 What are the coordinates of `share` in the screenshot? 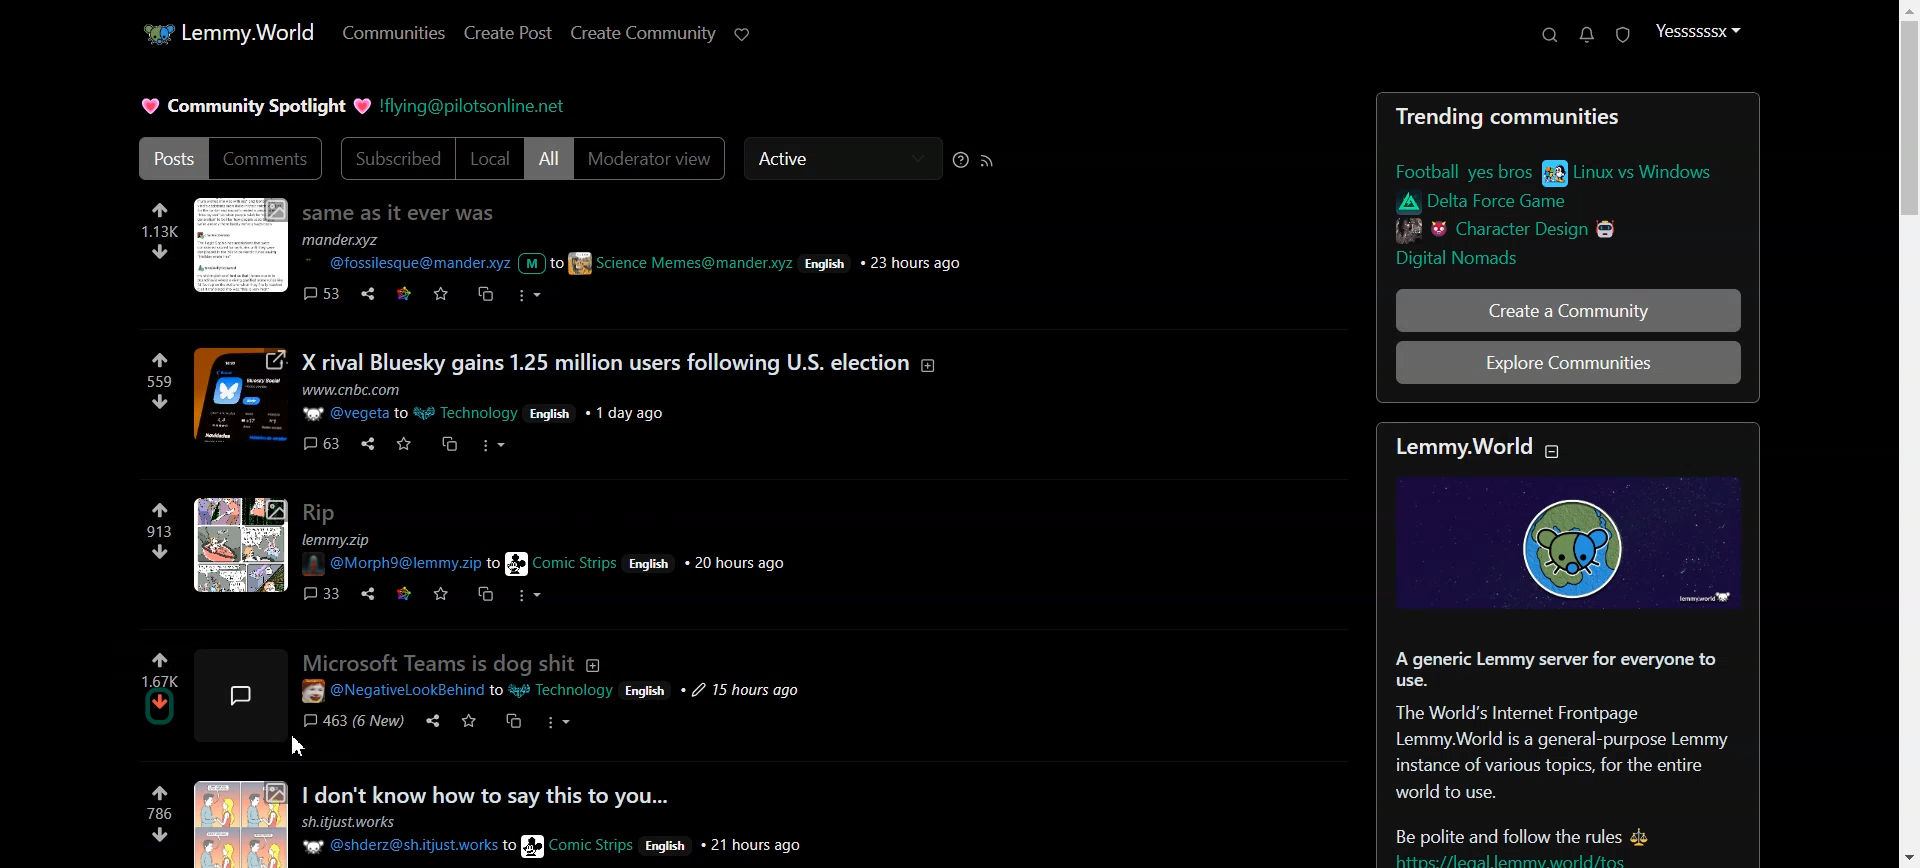 It's located at (369, 442).